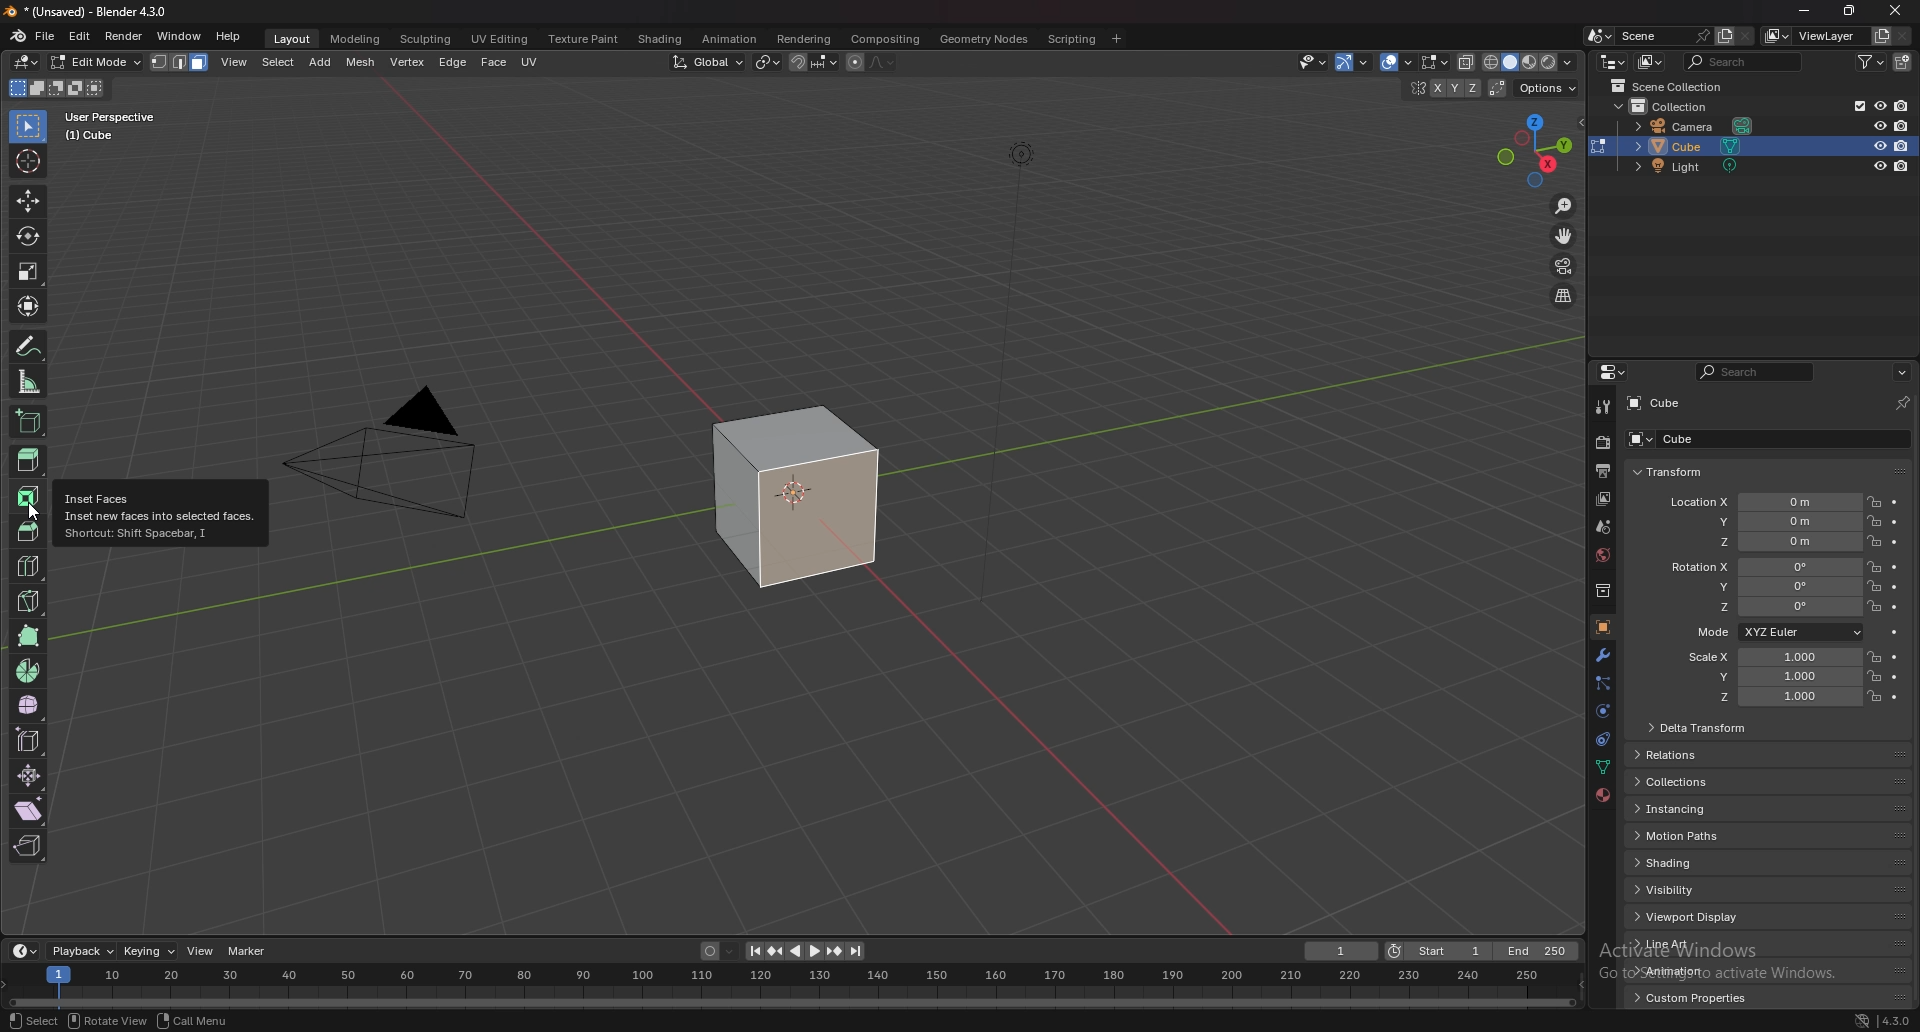 The height and width of the screenshot is (1032, 1920). Describe the element at coordinates (1398, 62) in the screenshot. I see `show overlays` at that location.